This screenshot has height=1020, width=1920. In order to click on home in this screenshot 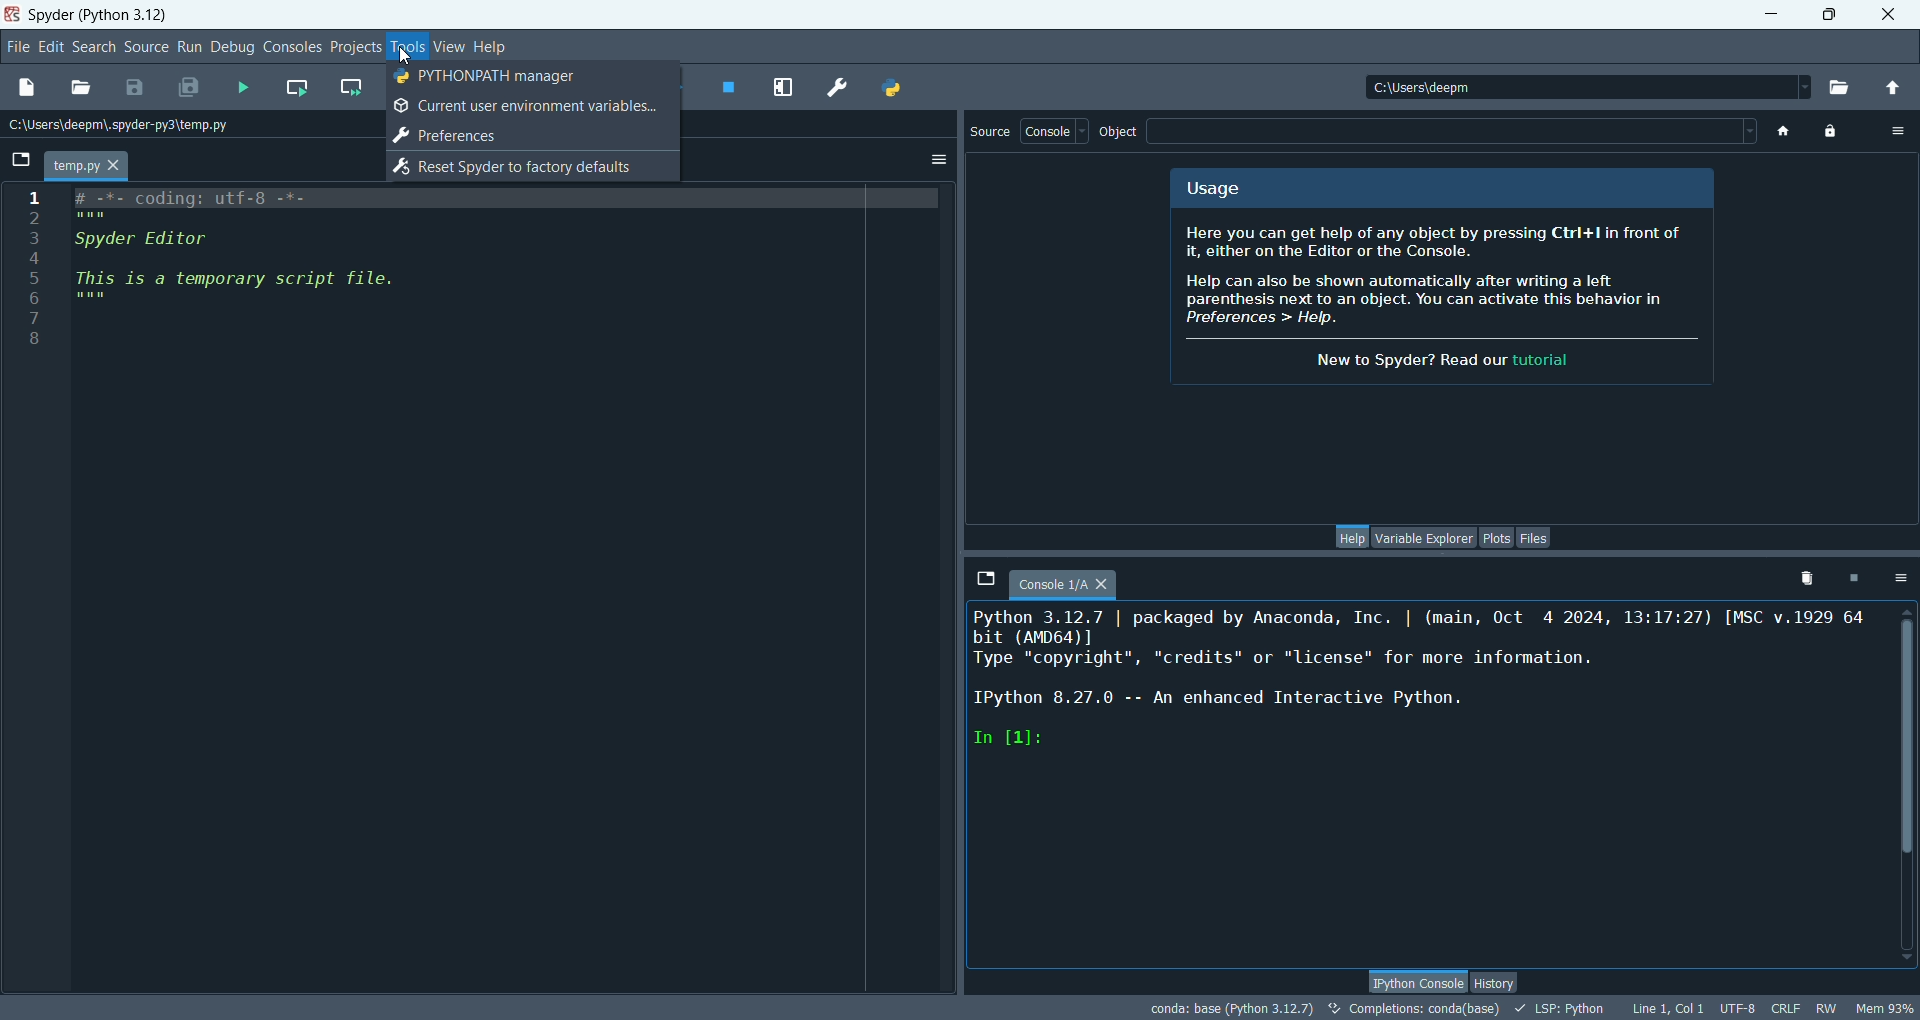, I will do `click(1780, 129)`.